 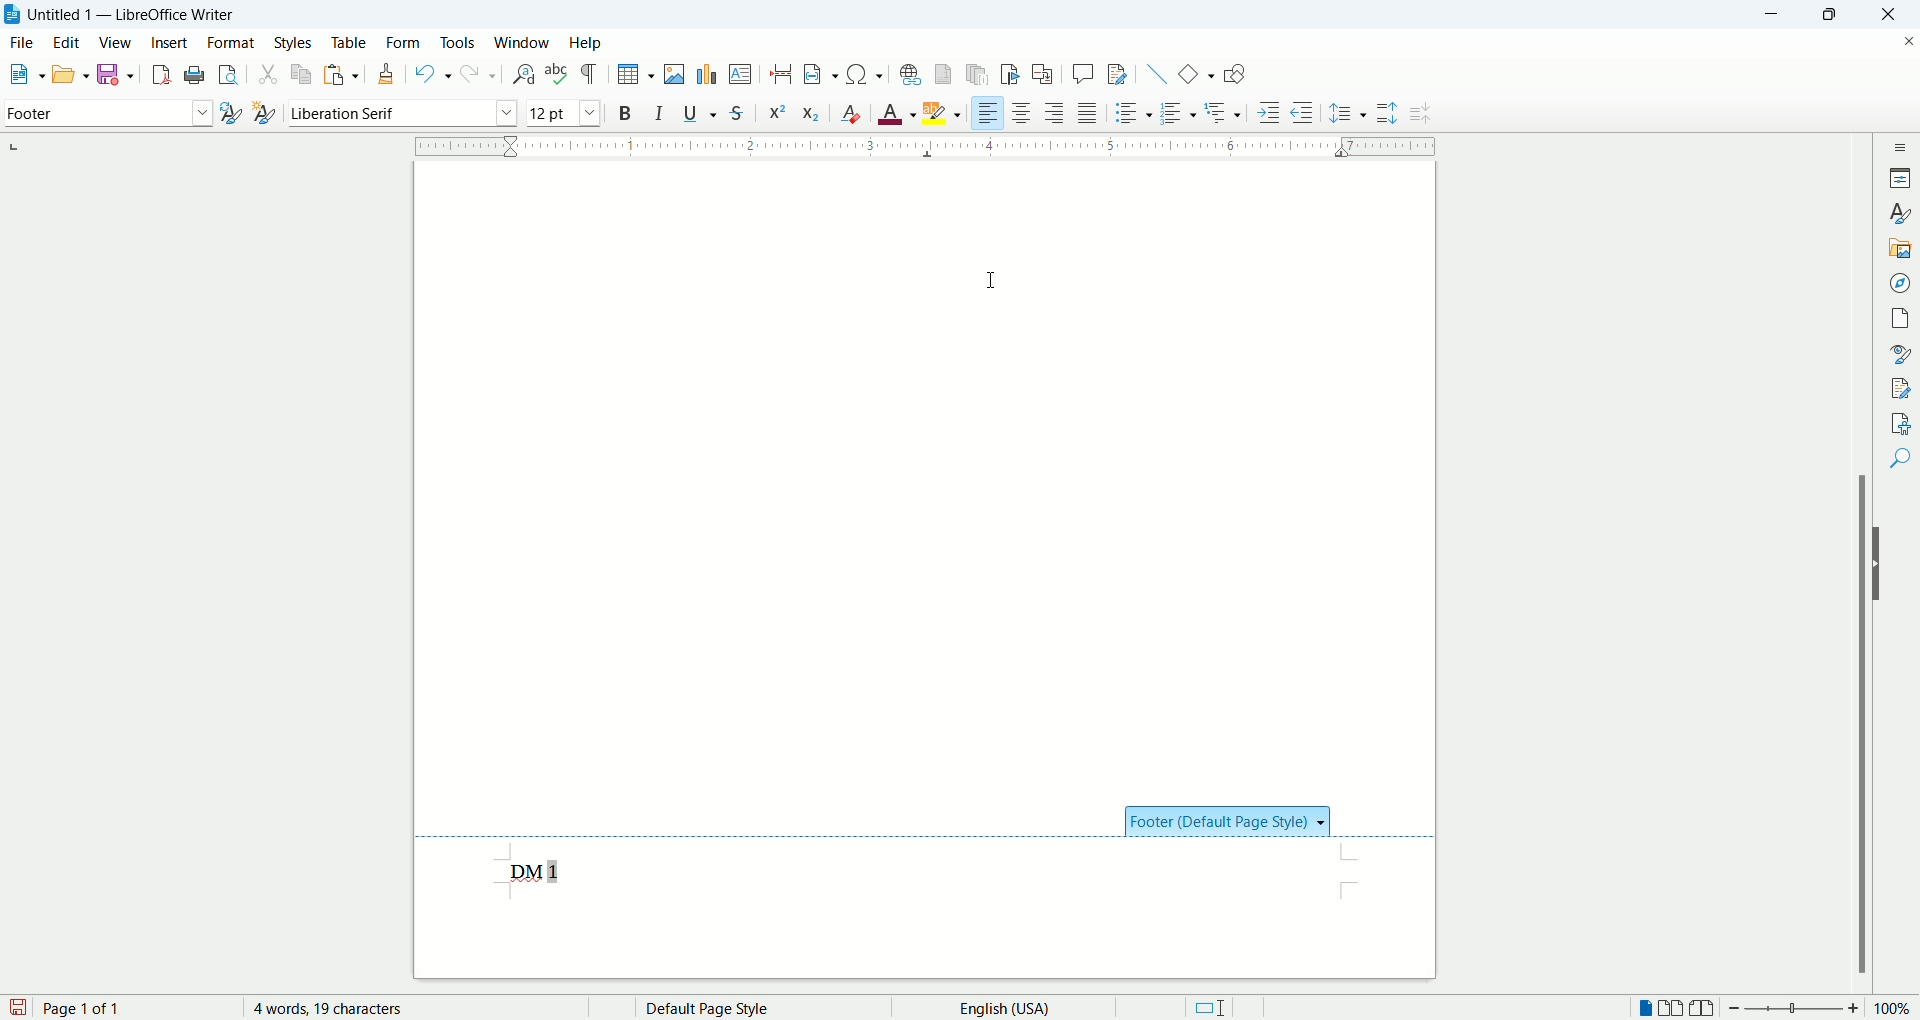 What do you see at coordinates (1387, 114) in the screenshot?
I see `increase paragraph spacing` at bounding box center [1387, 114].